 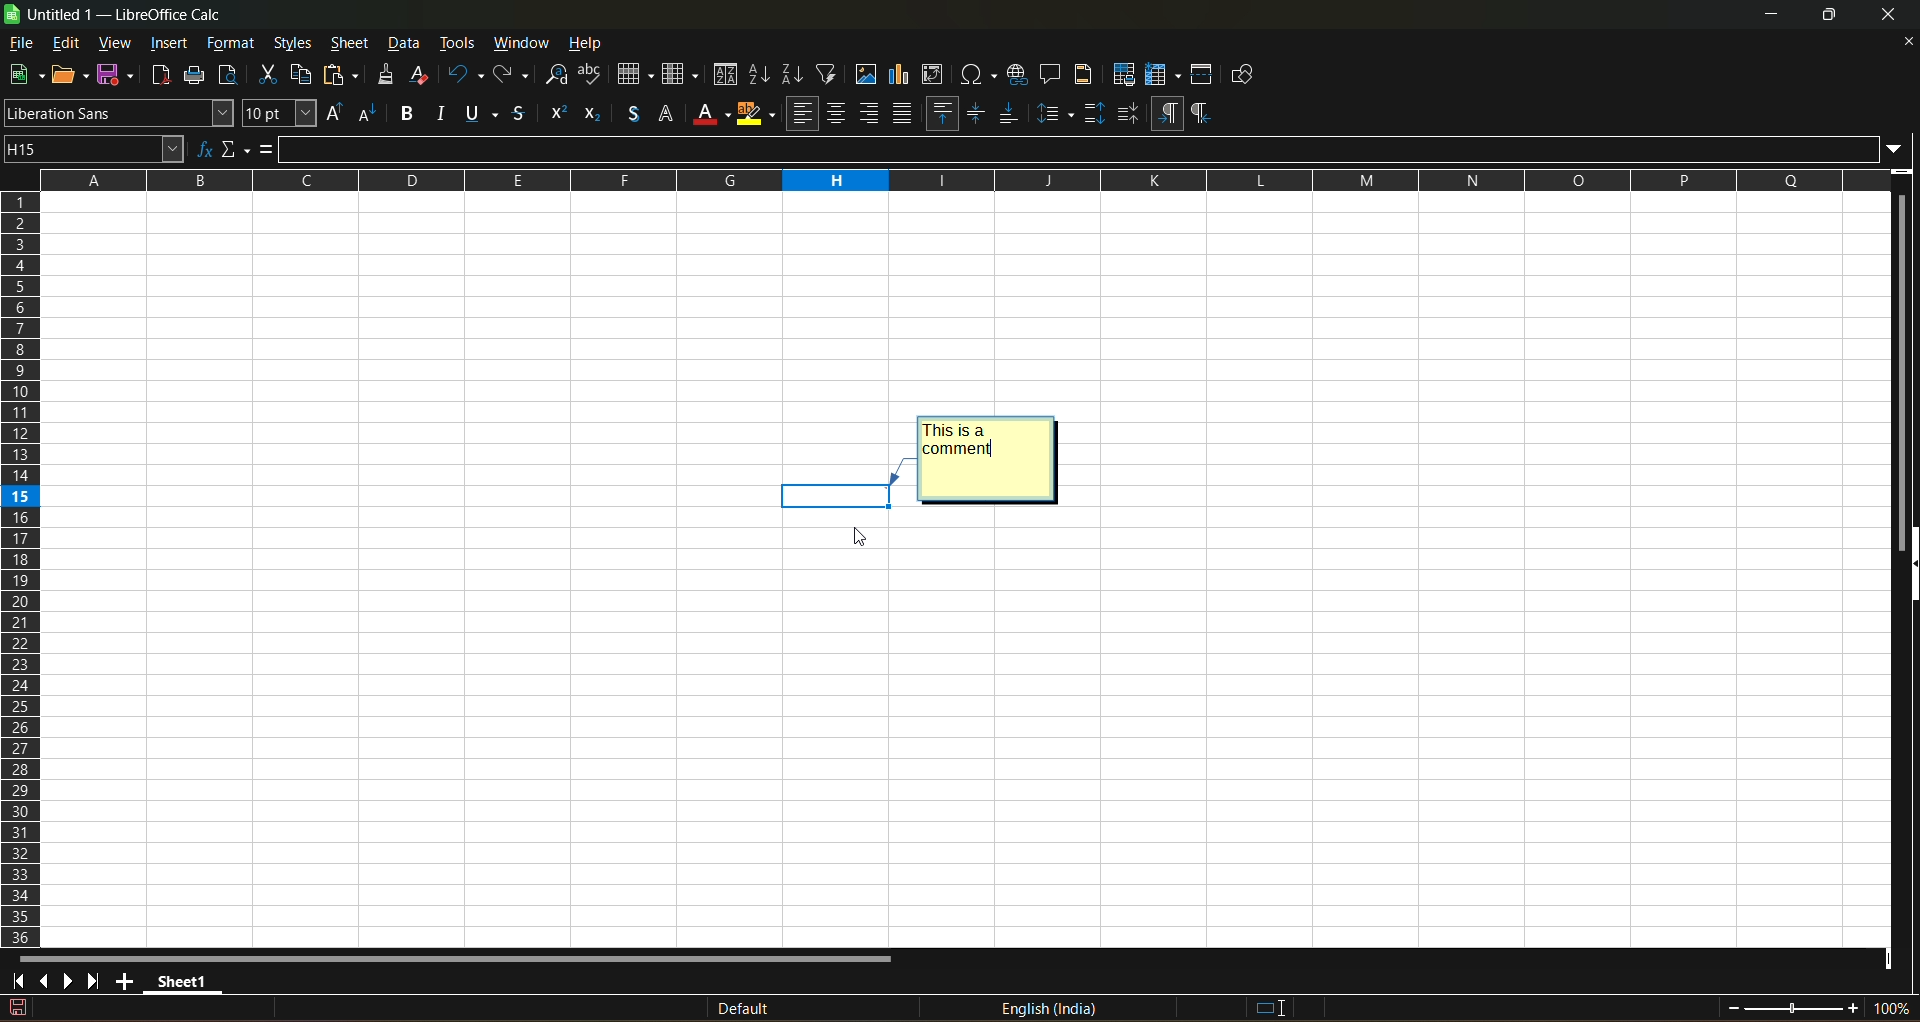 What do you see at coordinates (422, 75) in the screenshot?
I see `clear direct formatting` at bounding box center [422, 75].